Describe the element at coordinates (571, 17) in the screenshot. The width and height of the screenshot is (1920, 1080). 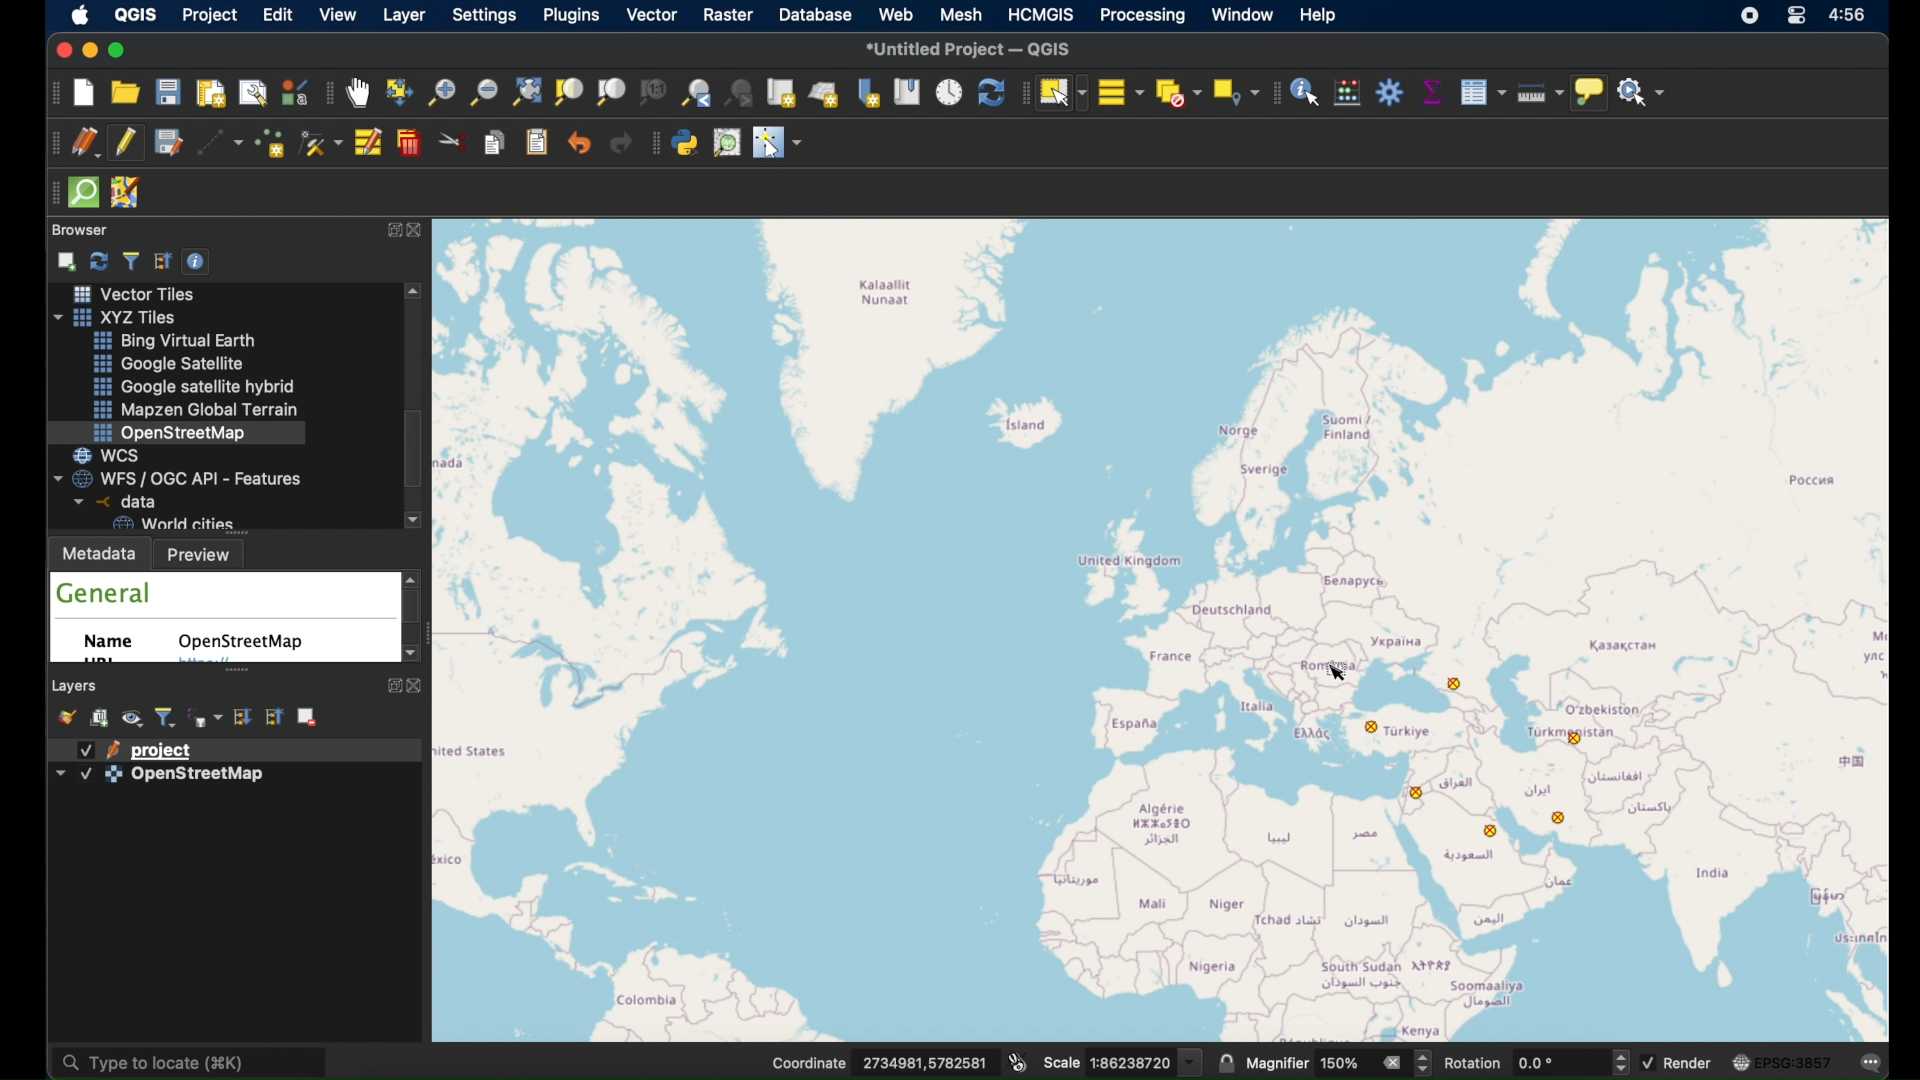
I see `plugins` at that location.